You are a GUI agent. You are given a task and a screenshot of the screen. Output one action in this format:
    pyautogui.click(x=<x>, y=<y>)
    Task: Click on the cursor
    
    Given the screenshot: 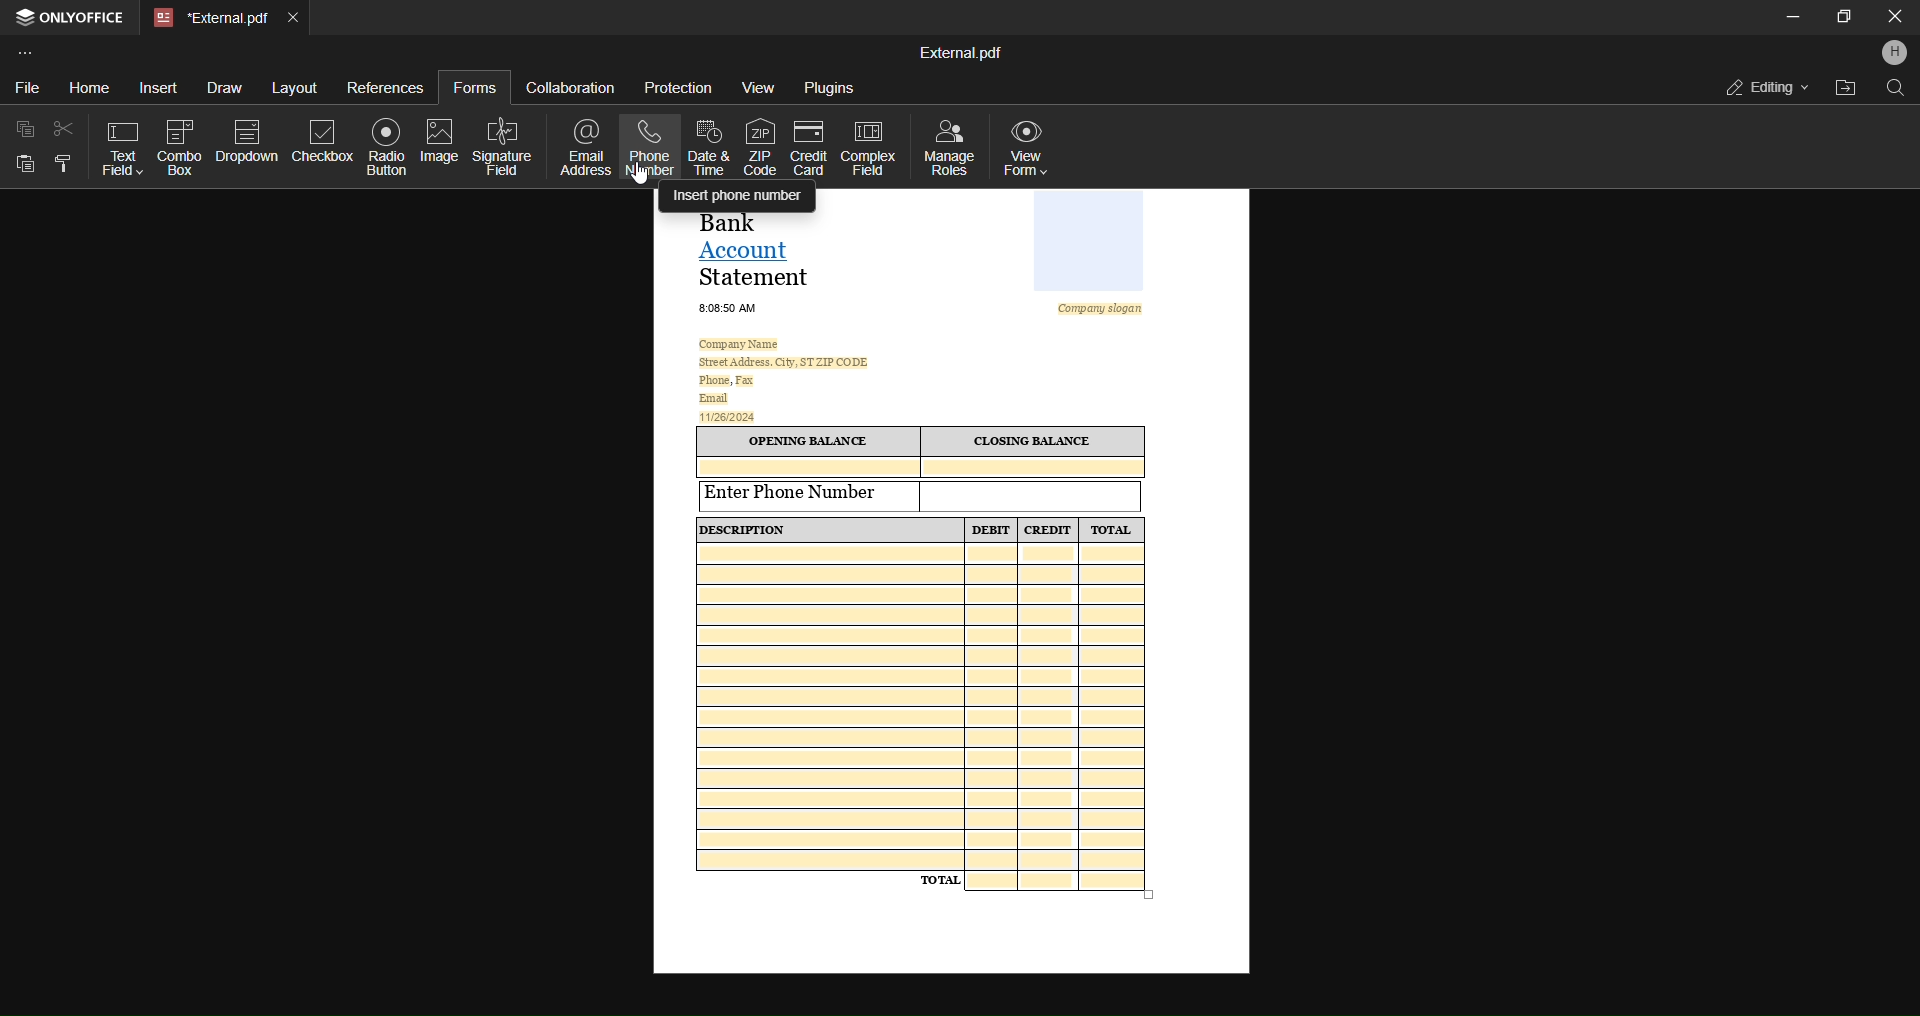 What is the action you would take?
    pyautogui.click(x=641, y=173)
    